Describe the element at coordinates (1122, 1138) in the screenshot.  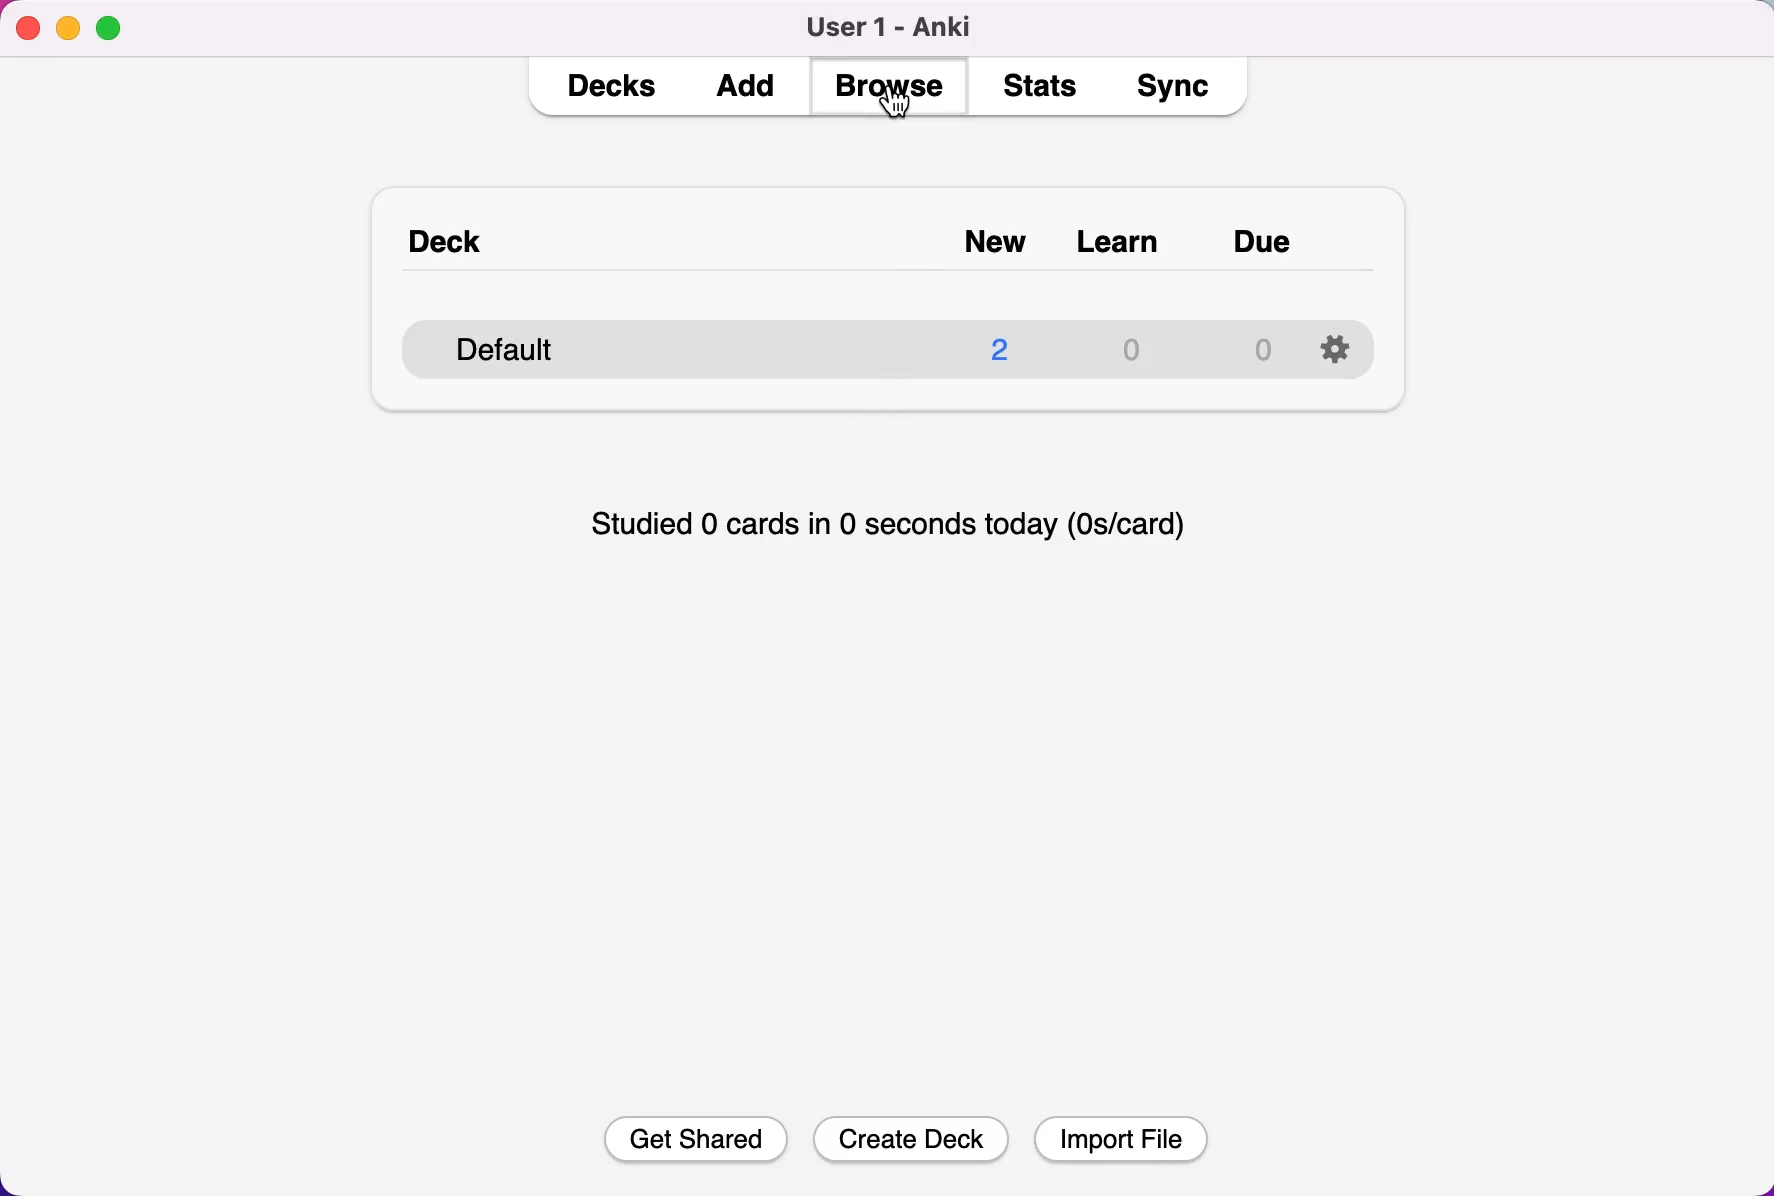
I see `Import File` at that location.